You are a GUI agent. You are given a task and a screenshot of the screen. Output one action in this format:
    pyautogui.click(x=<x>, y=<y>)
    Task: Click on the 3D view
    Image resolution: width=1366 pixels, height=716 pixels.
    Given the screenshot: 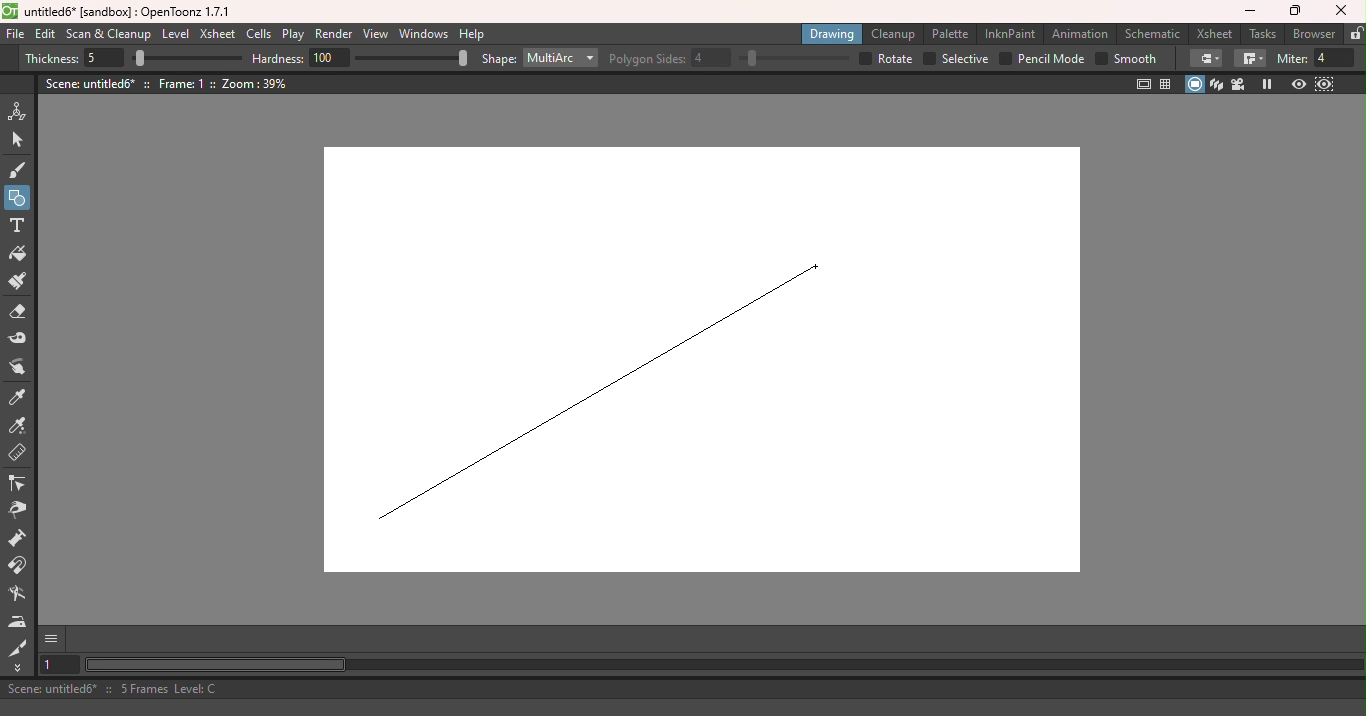 What is the action you would take?
    pyautogui.click(x=1217, y=84)
    